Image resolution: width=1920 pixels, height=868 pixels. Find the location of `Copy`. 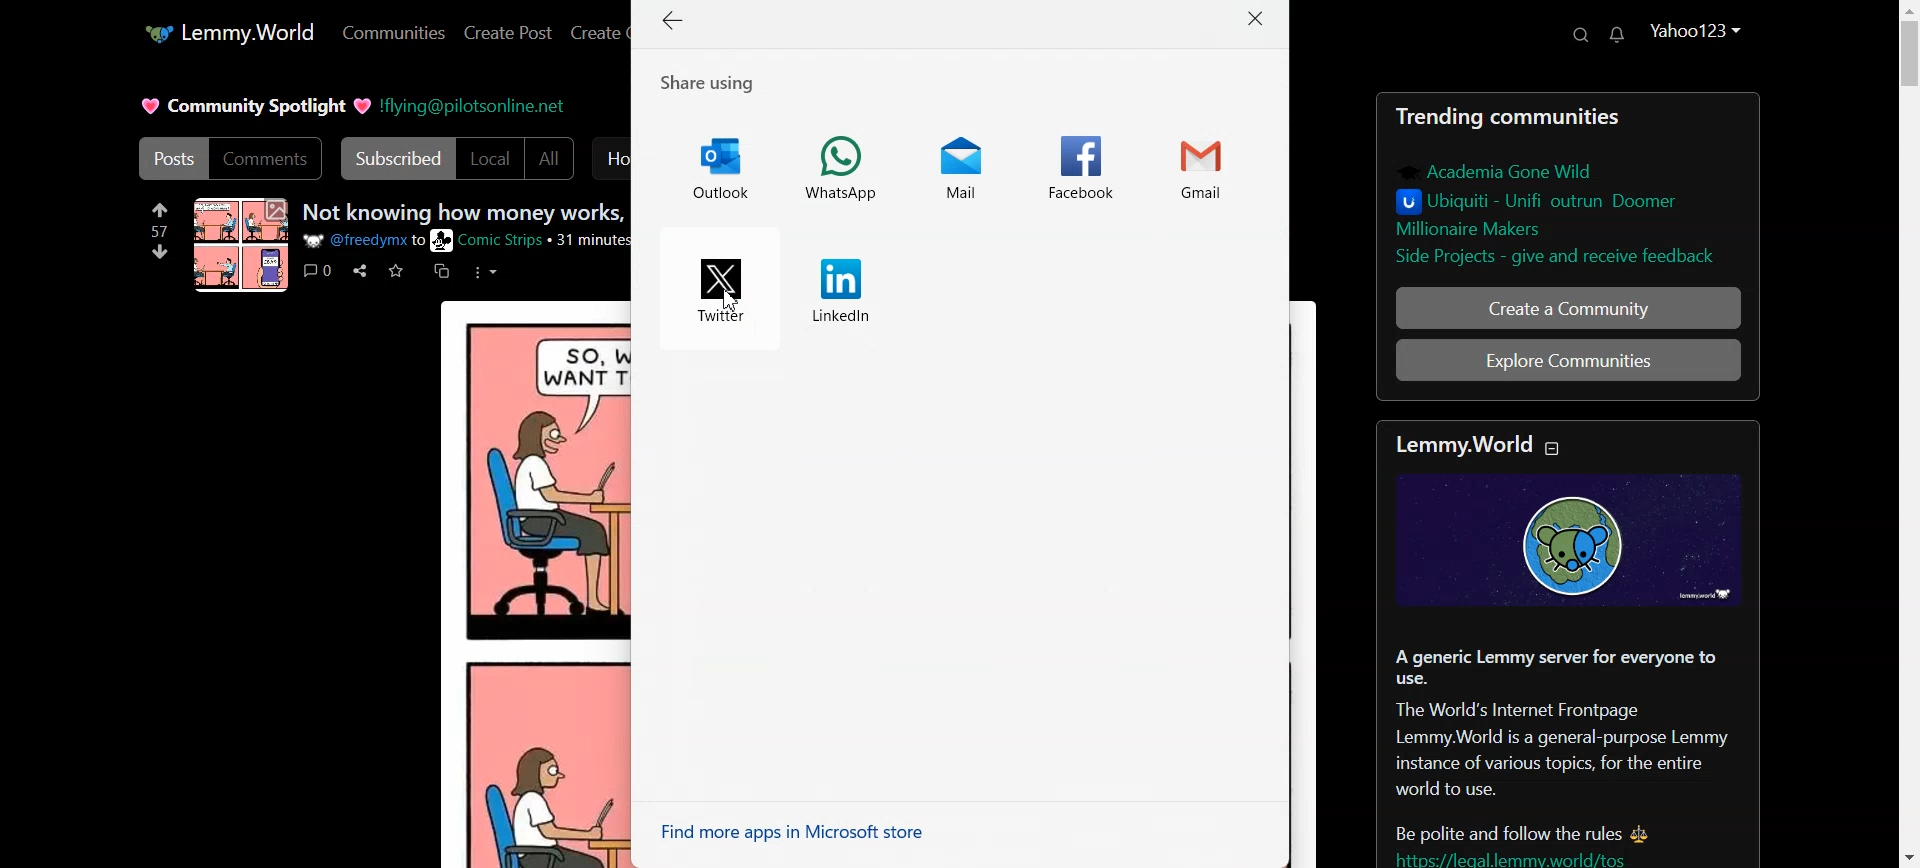

Copy is located at coordinates (442, 272).